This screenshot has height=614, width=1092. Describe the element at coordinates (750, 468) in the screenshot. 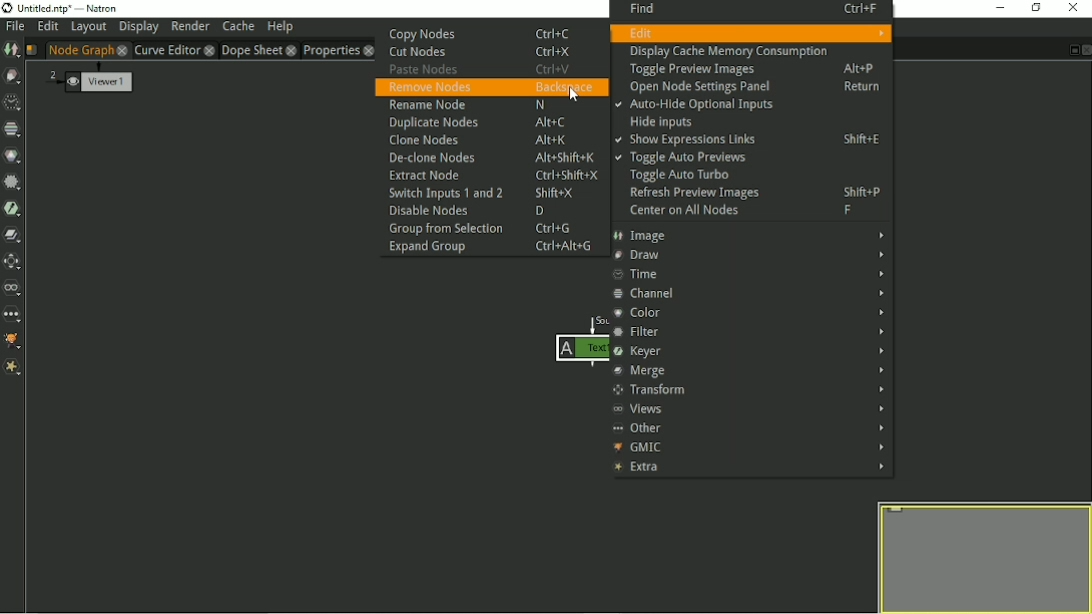

I see `Extra` at that location.